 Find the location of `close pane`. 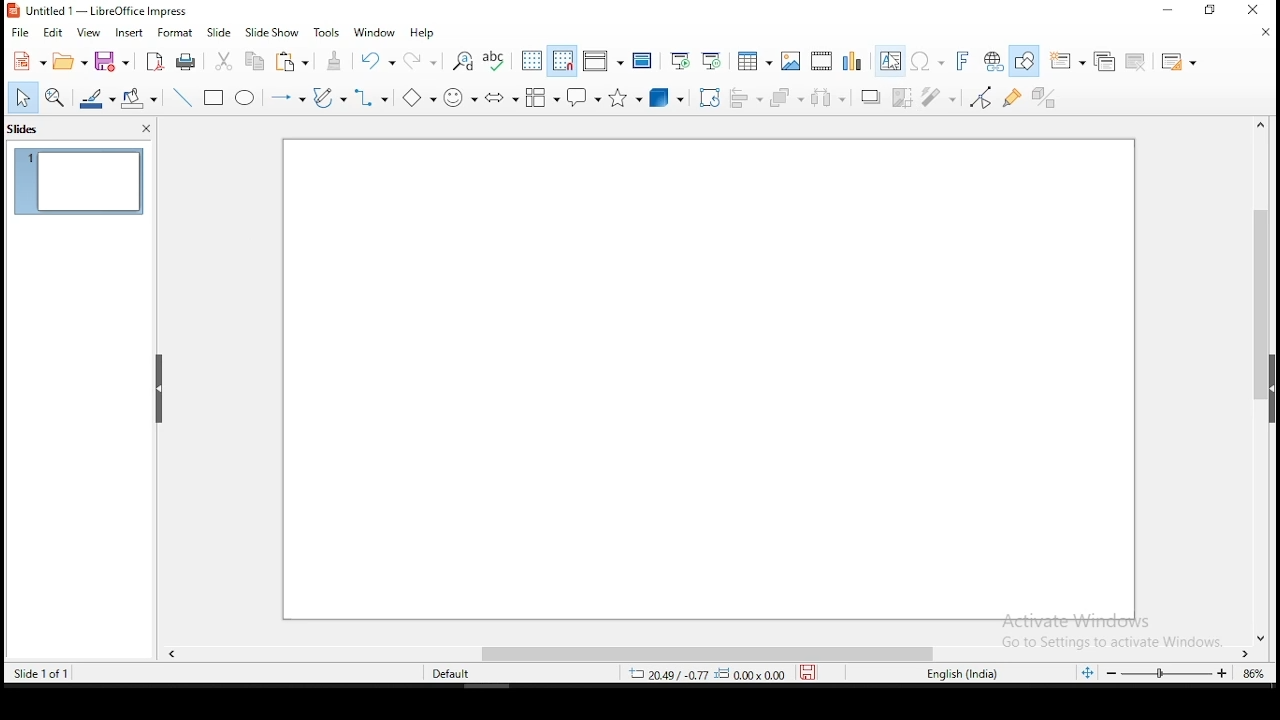

close pane is located at coordinates (155, 387).